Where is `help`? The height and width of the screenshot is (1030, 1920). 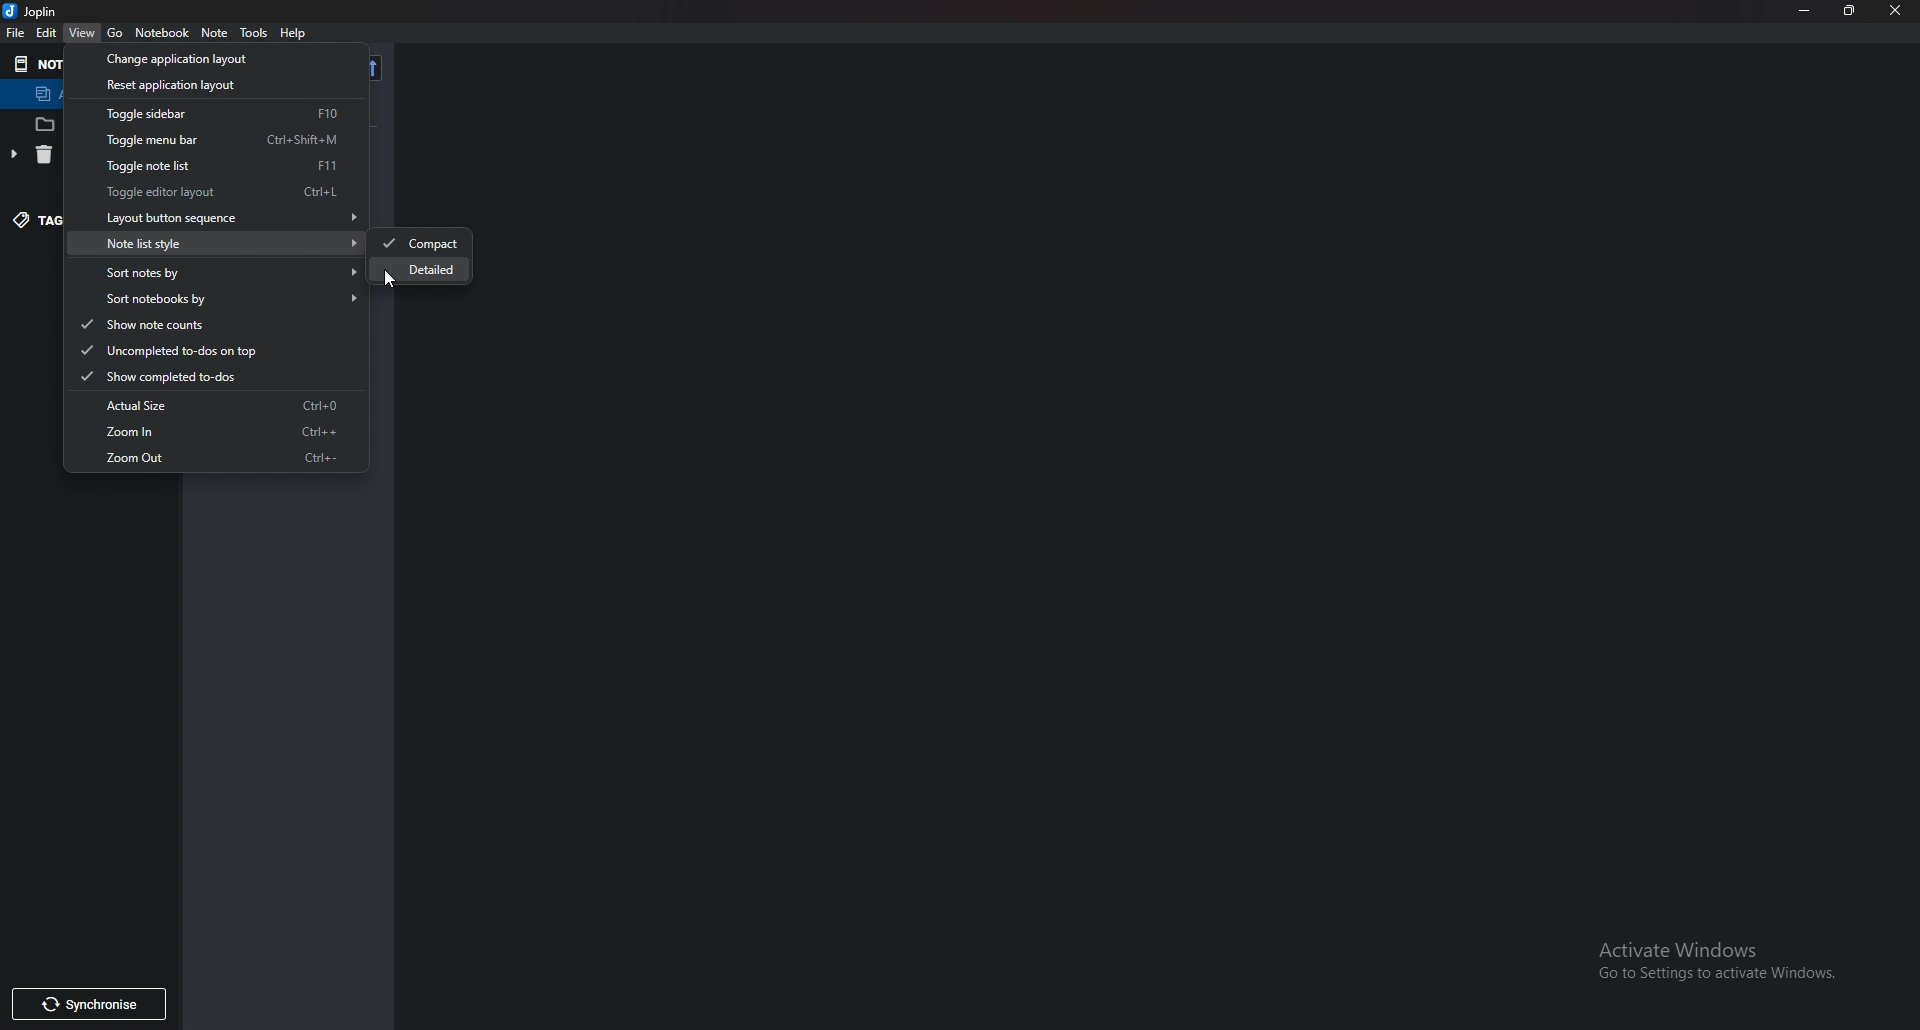
help is located at coordinates (295, 34).